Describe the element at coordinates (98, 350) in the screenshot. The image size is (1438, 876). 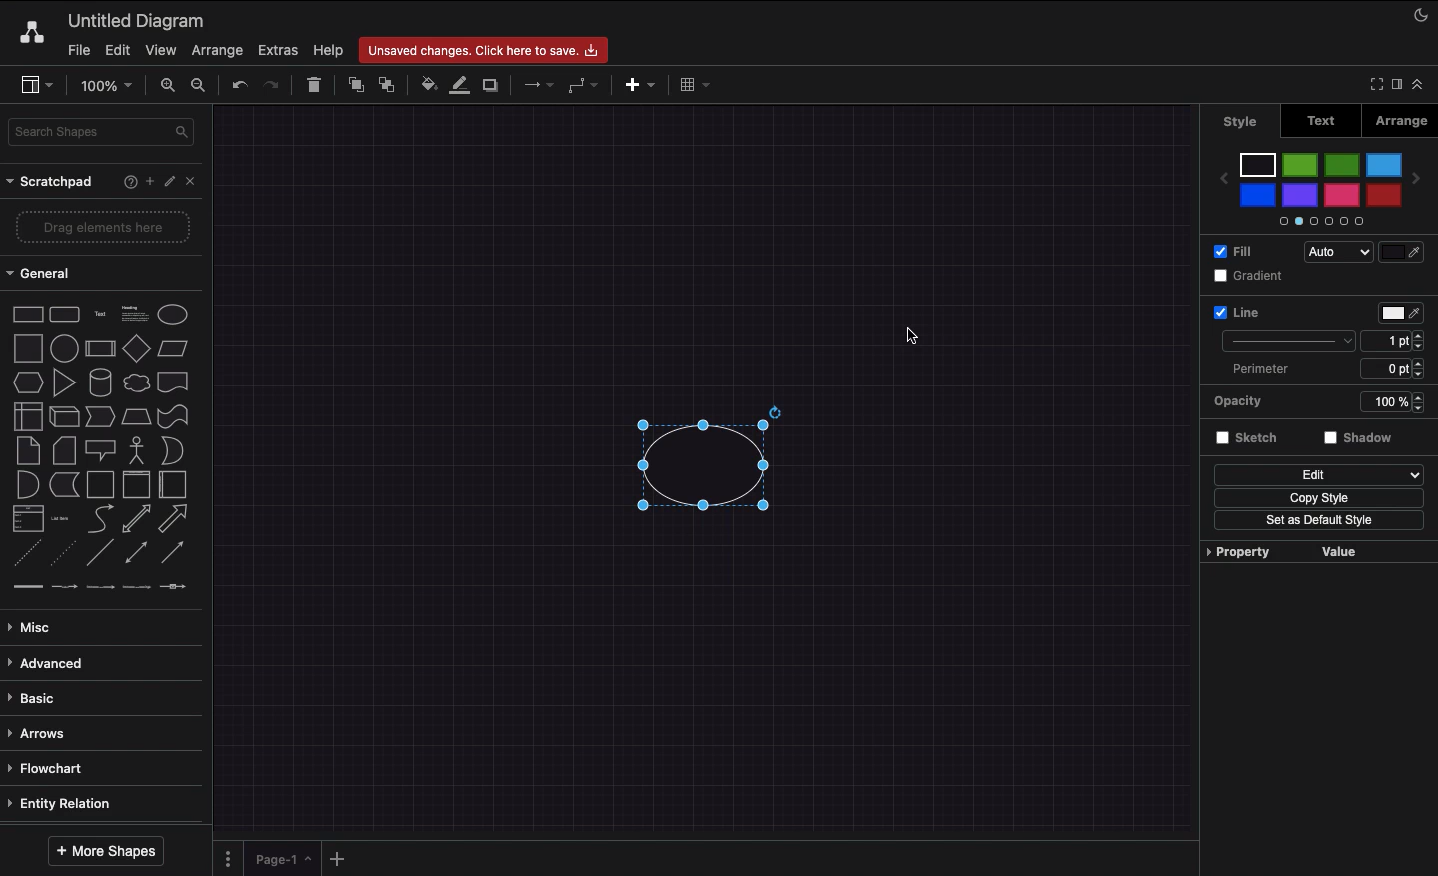
I see `Process` at that location.